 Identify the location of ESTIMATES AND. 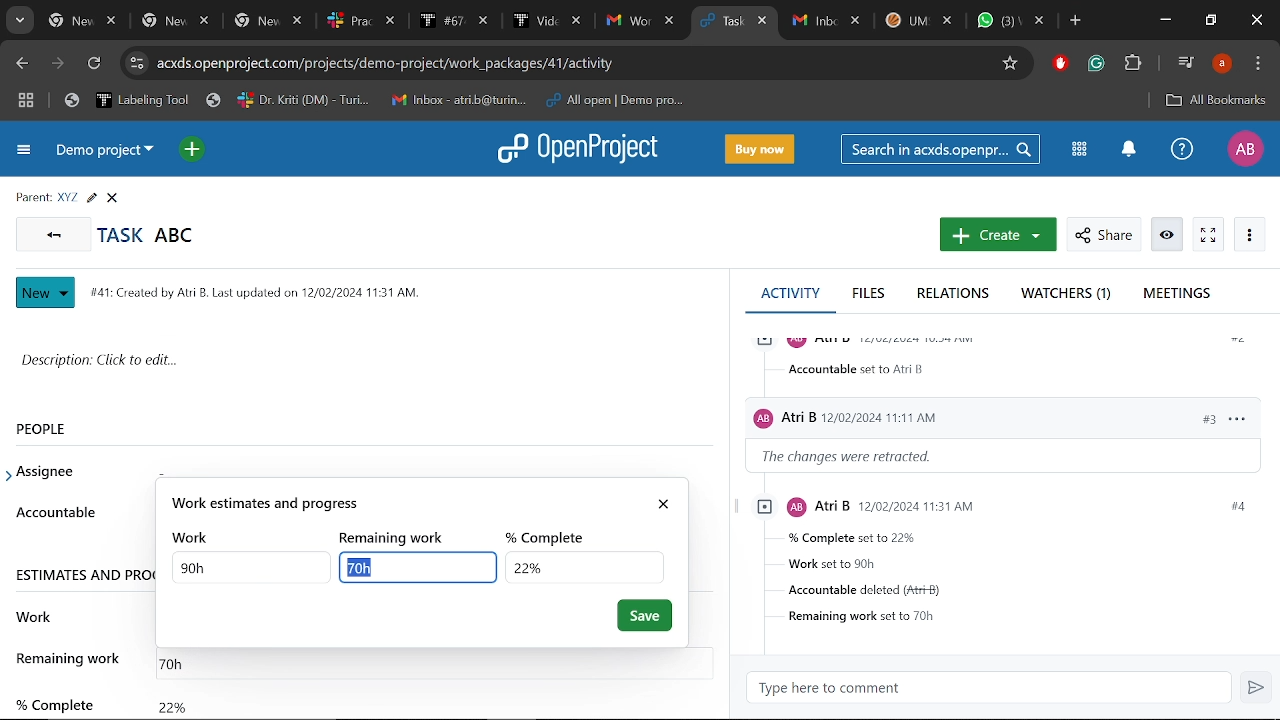
(83, 574).